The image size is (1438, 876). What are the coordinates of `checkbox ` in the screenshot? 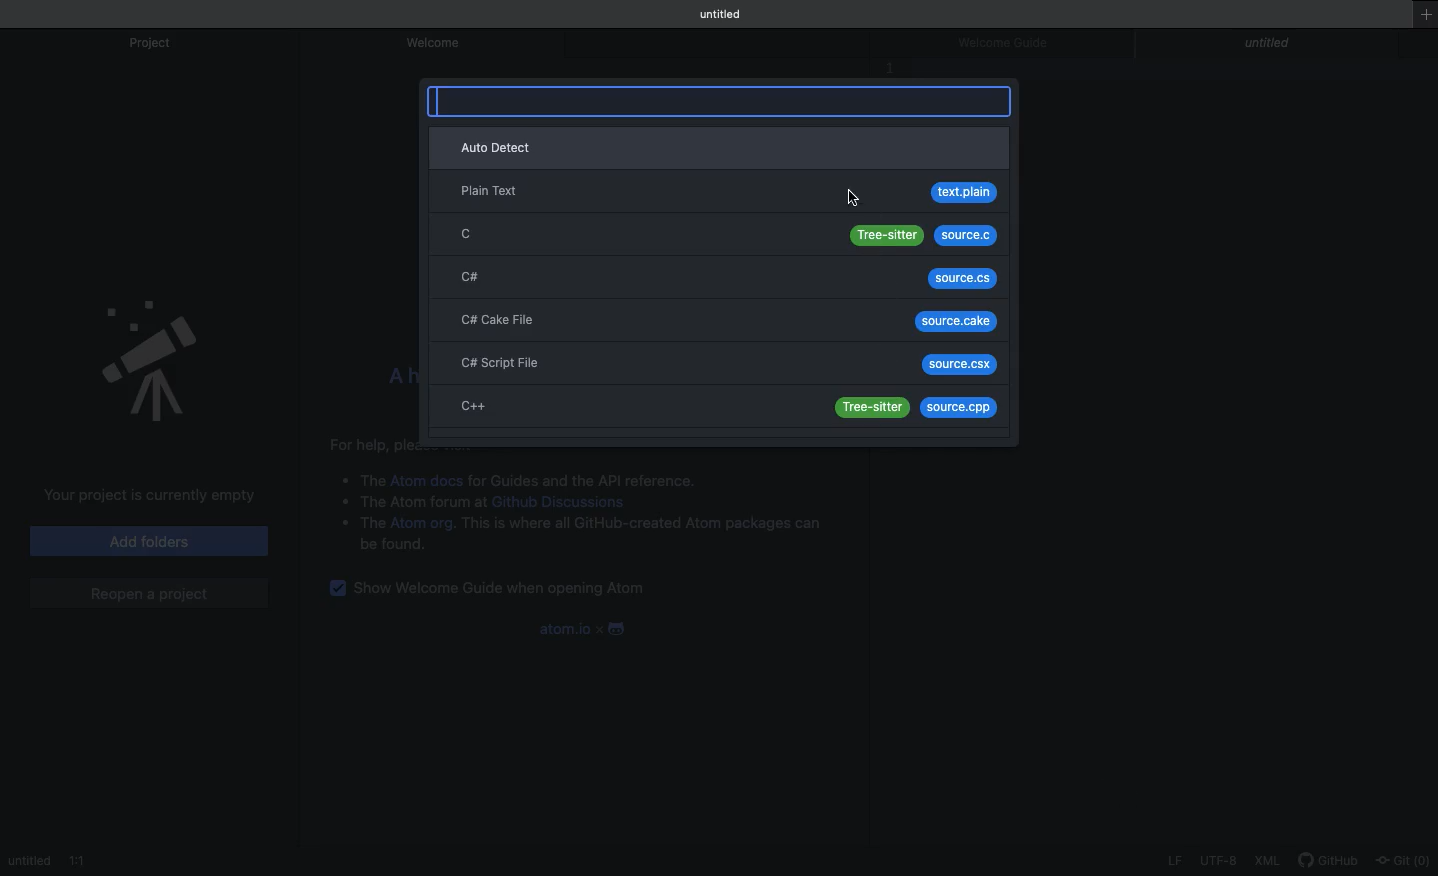 It's located at (336, 593).